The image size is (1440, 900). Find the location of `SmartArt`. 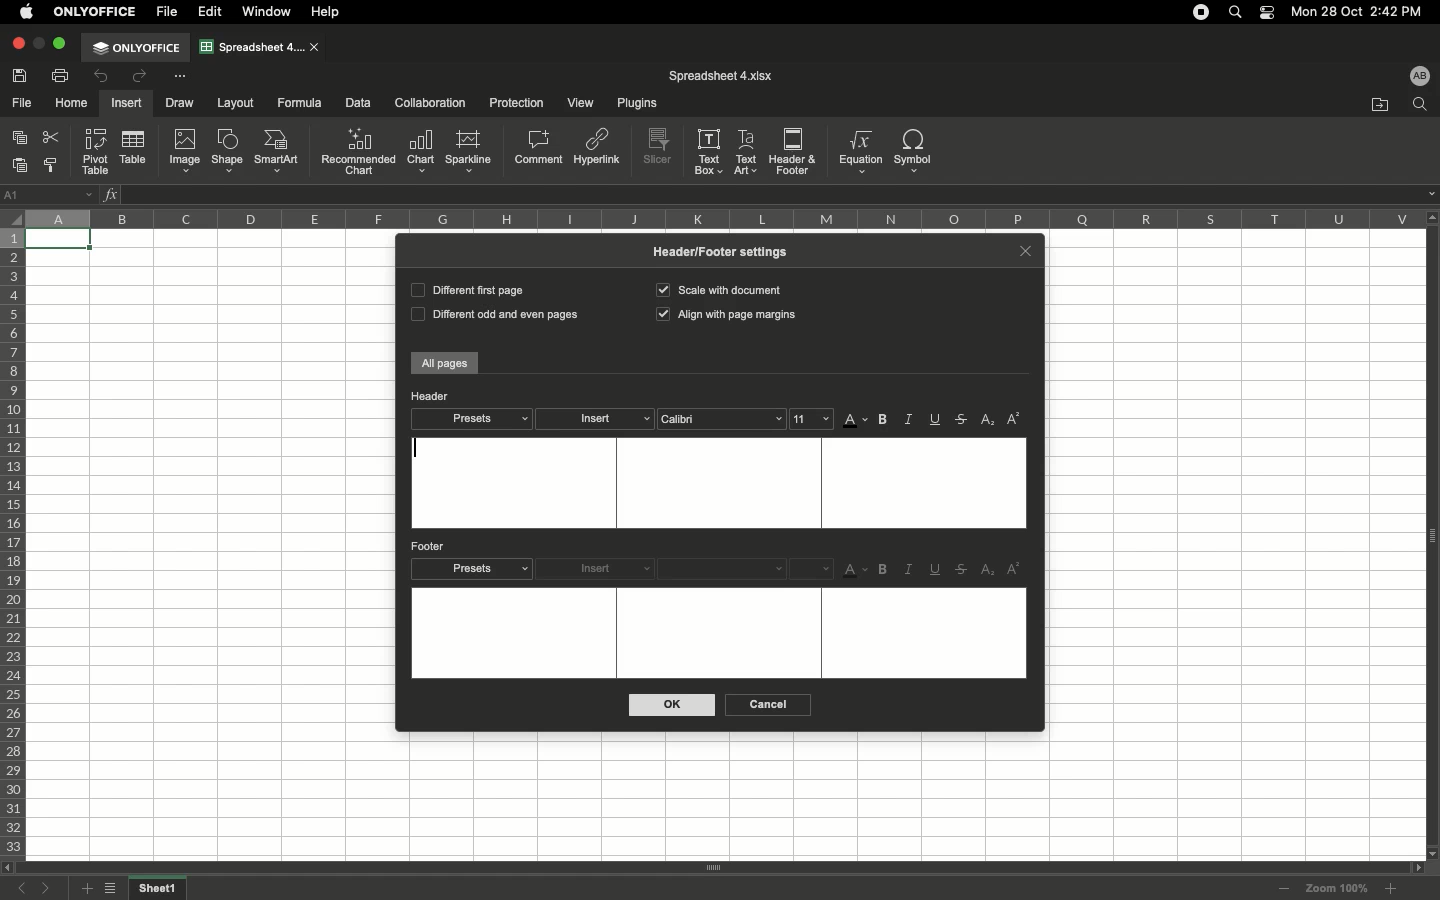

SmartArt is located at coordinates (279, 152).